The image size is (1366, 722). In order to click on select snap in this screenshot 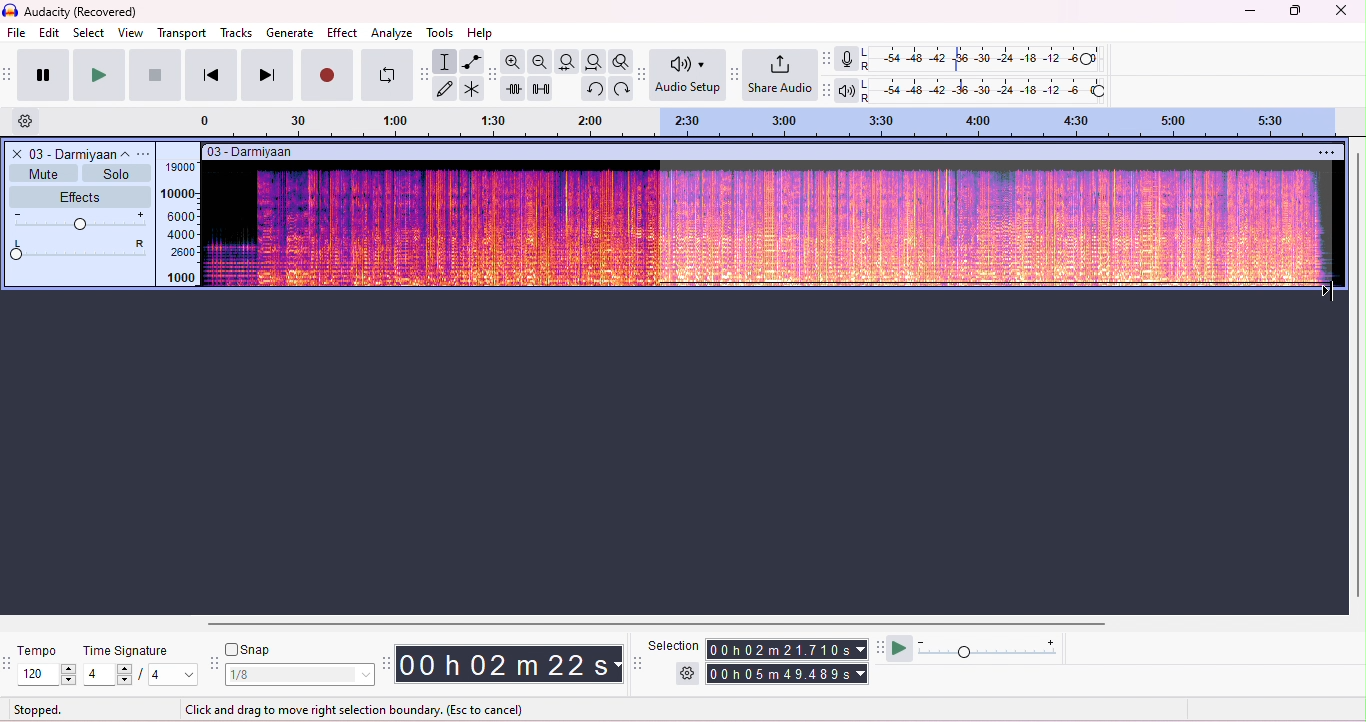, I will do `click(301, 675)`.